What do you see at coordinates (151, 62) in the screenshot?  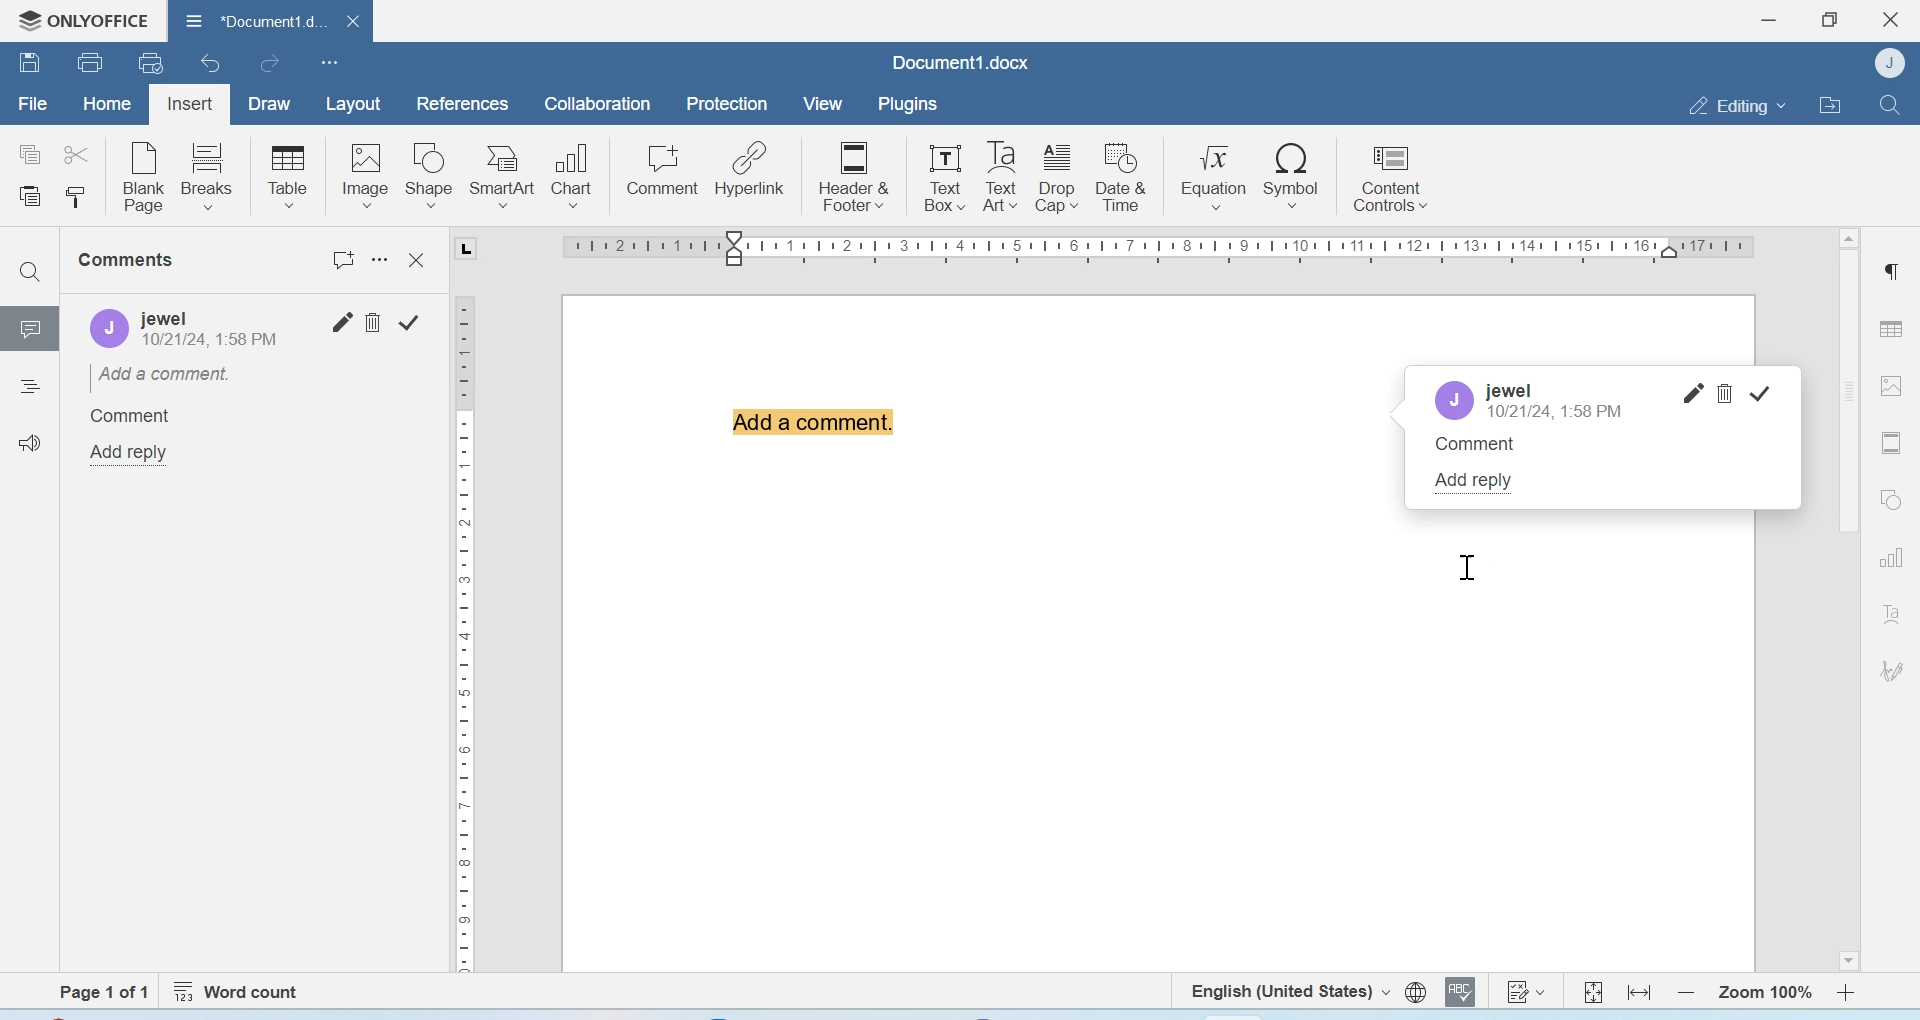 I see `Quick print` at bounding box center [151, 62].